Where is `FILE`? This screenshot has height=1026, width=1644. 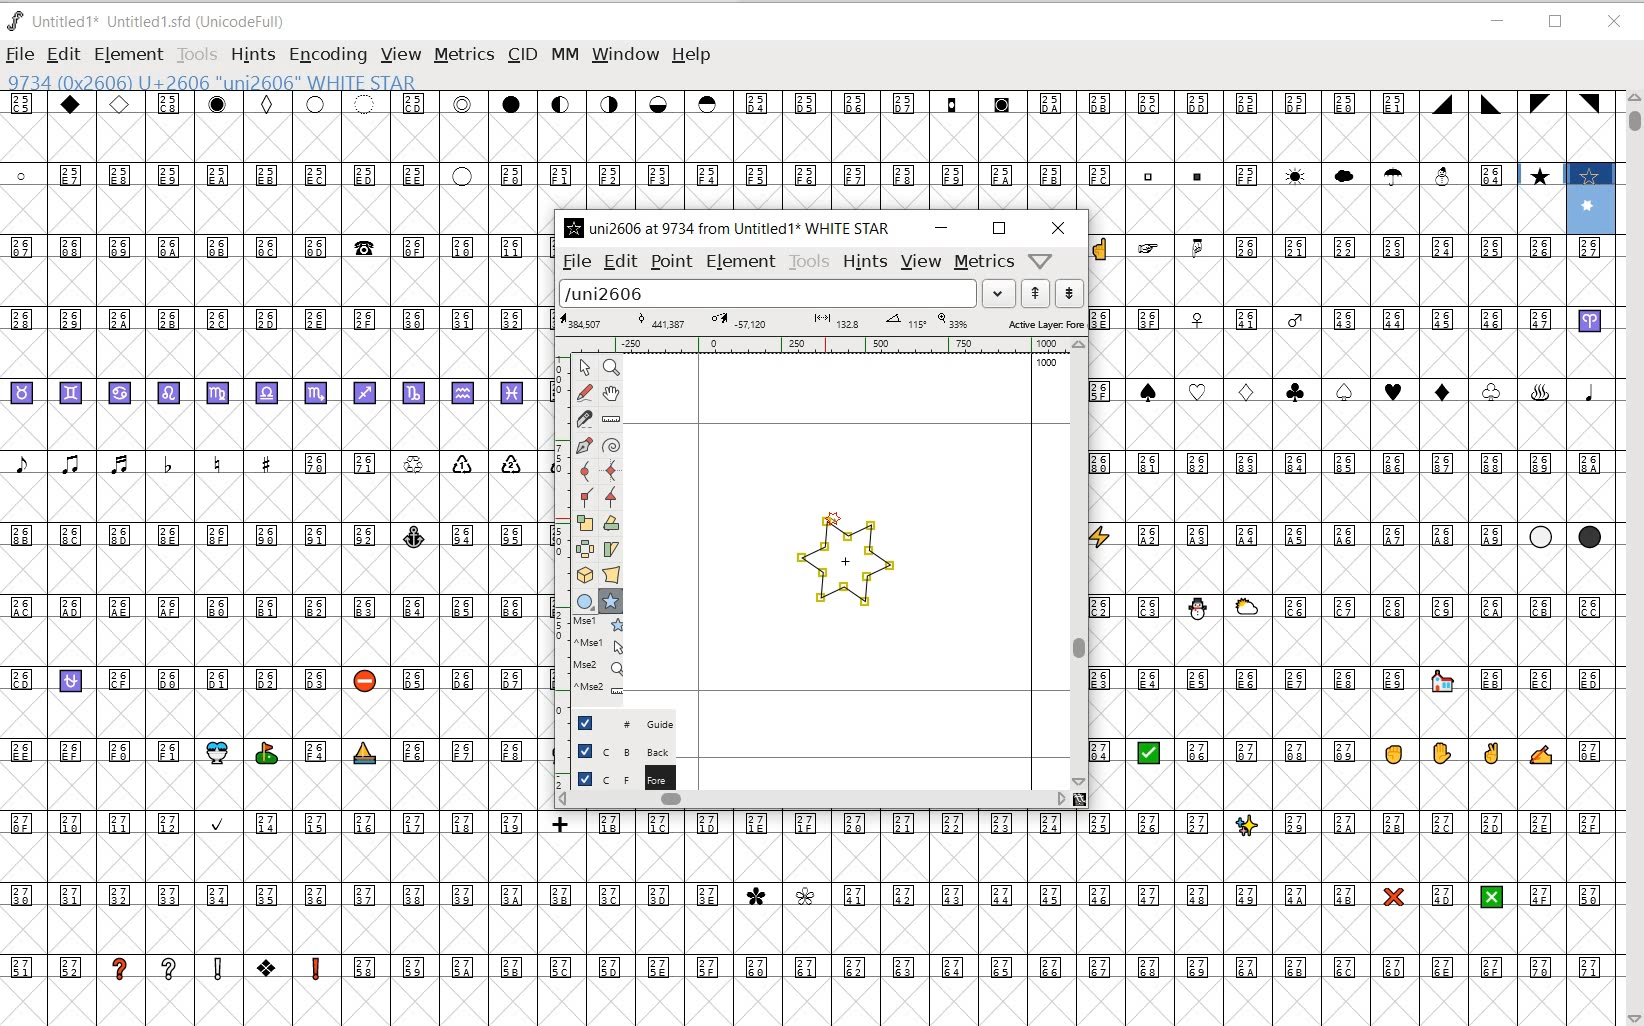
FILE is located at coordinates (575, 262).